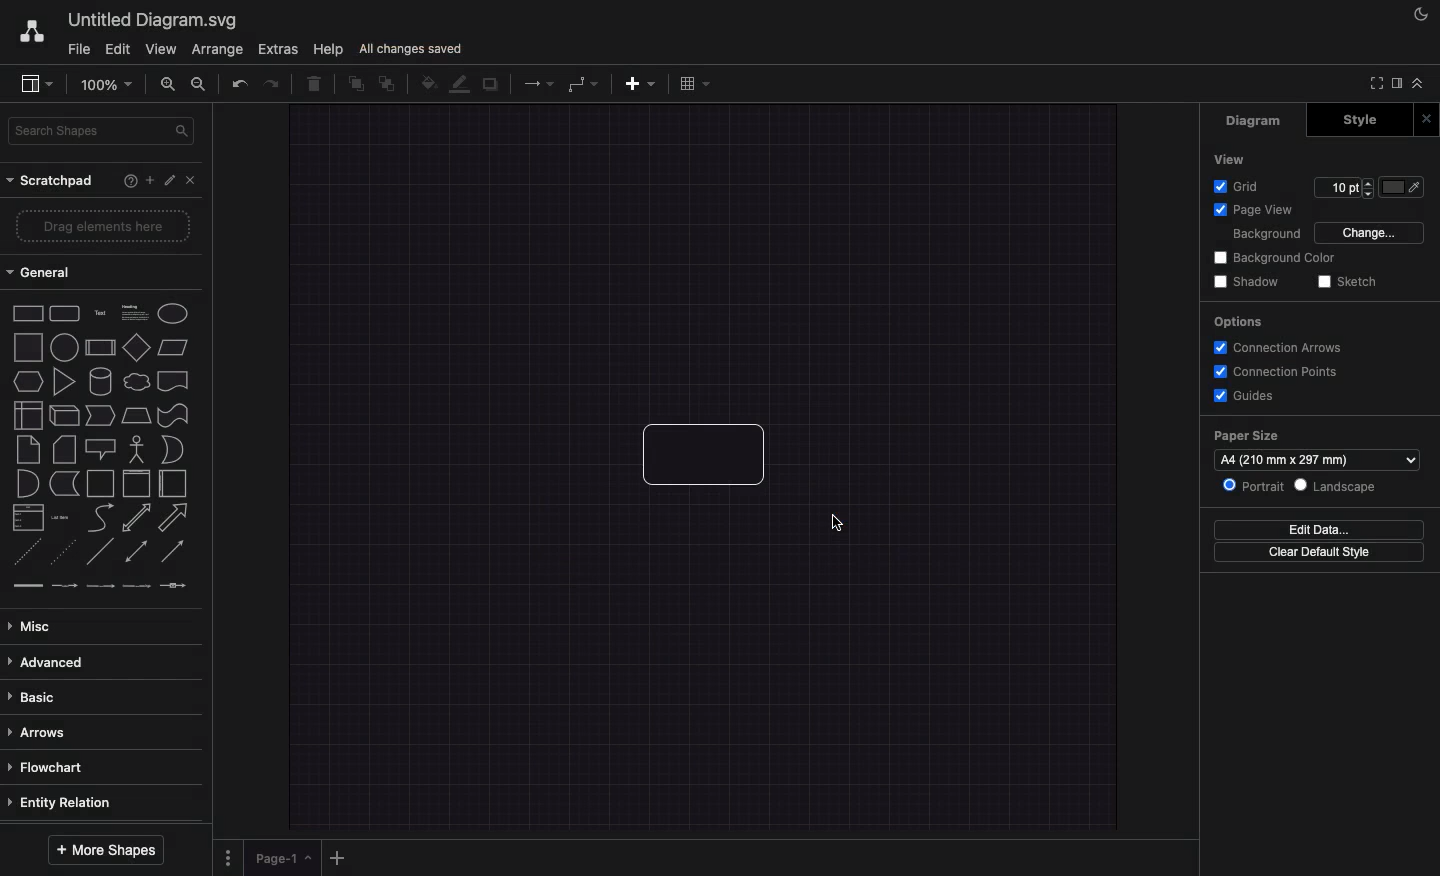  What do you see at coordinates (217, 51) in the screenshot?
I see `Arrange` at bounding box center [217, 51].